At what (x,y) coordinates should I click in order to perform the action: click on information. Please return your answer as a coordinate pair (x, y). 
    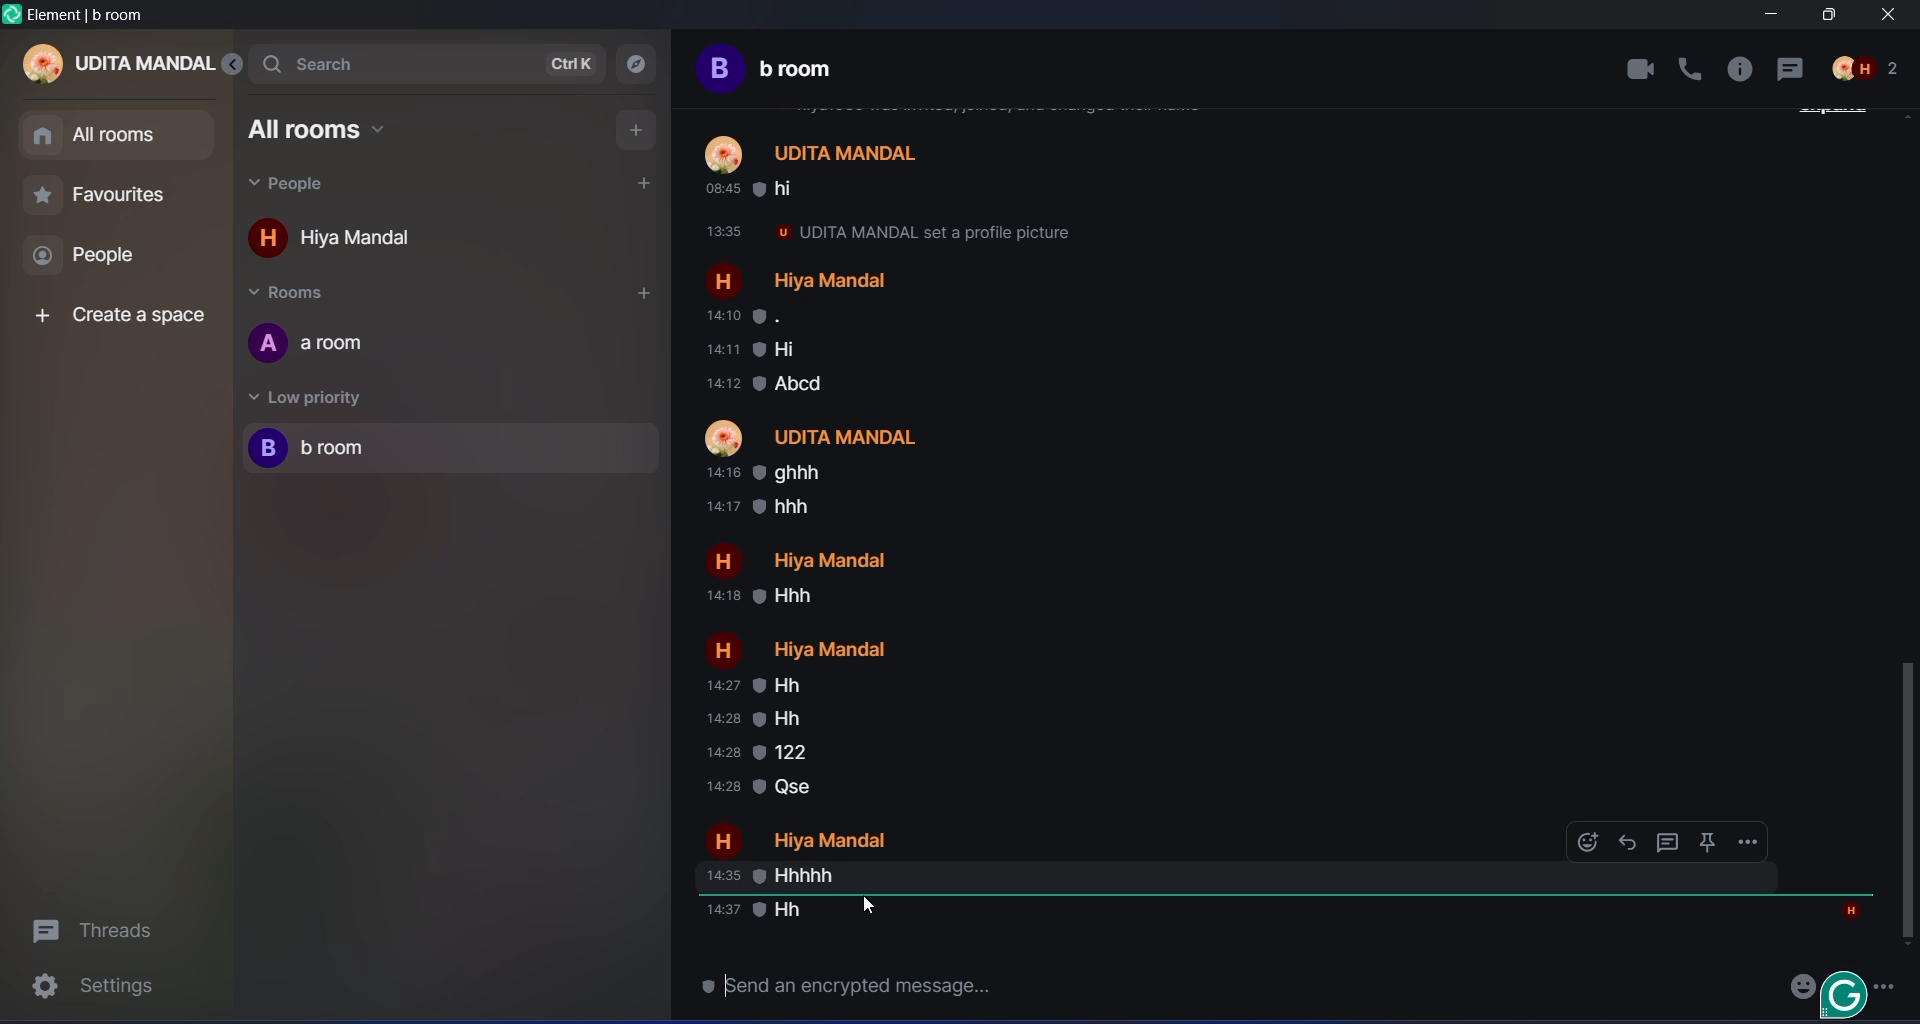
    Looking at the image, I should click on (1740, 73).